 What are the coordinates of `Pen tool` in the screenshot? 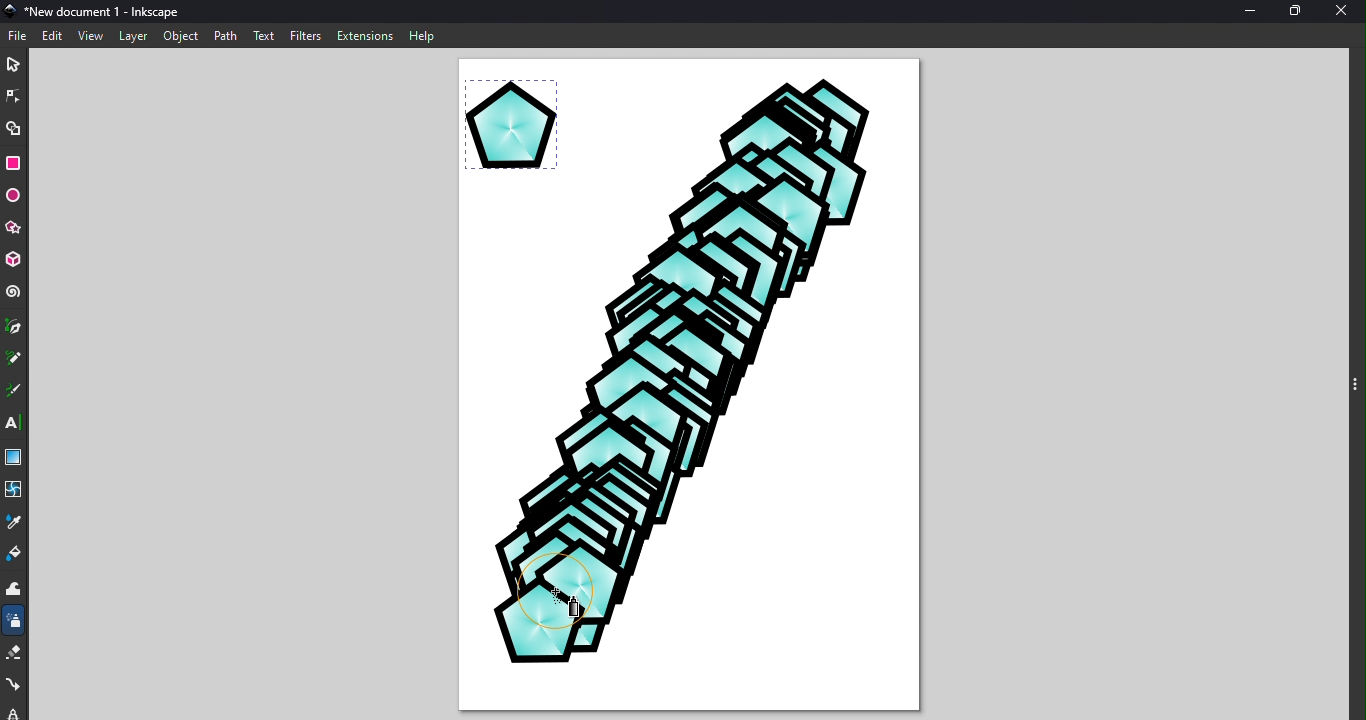 It's located at (13, 328).